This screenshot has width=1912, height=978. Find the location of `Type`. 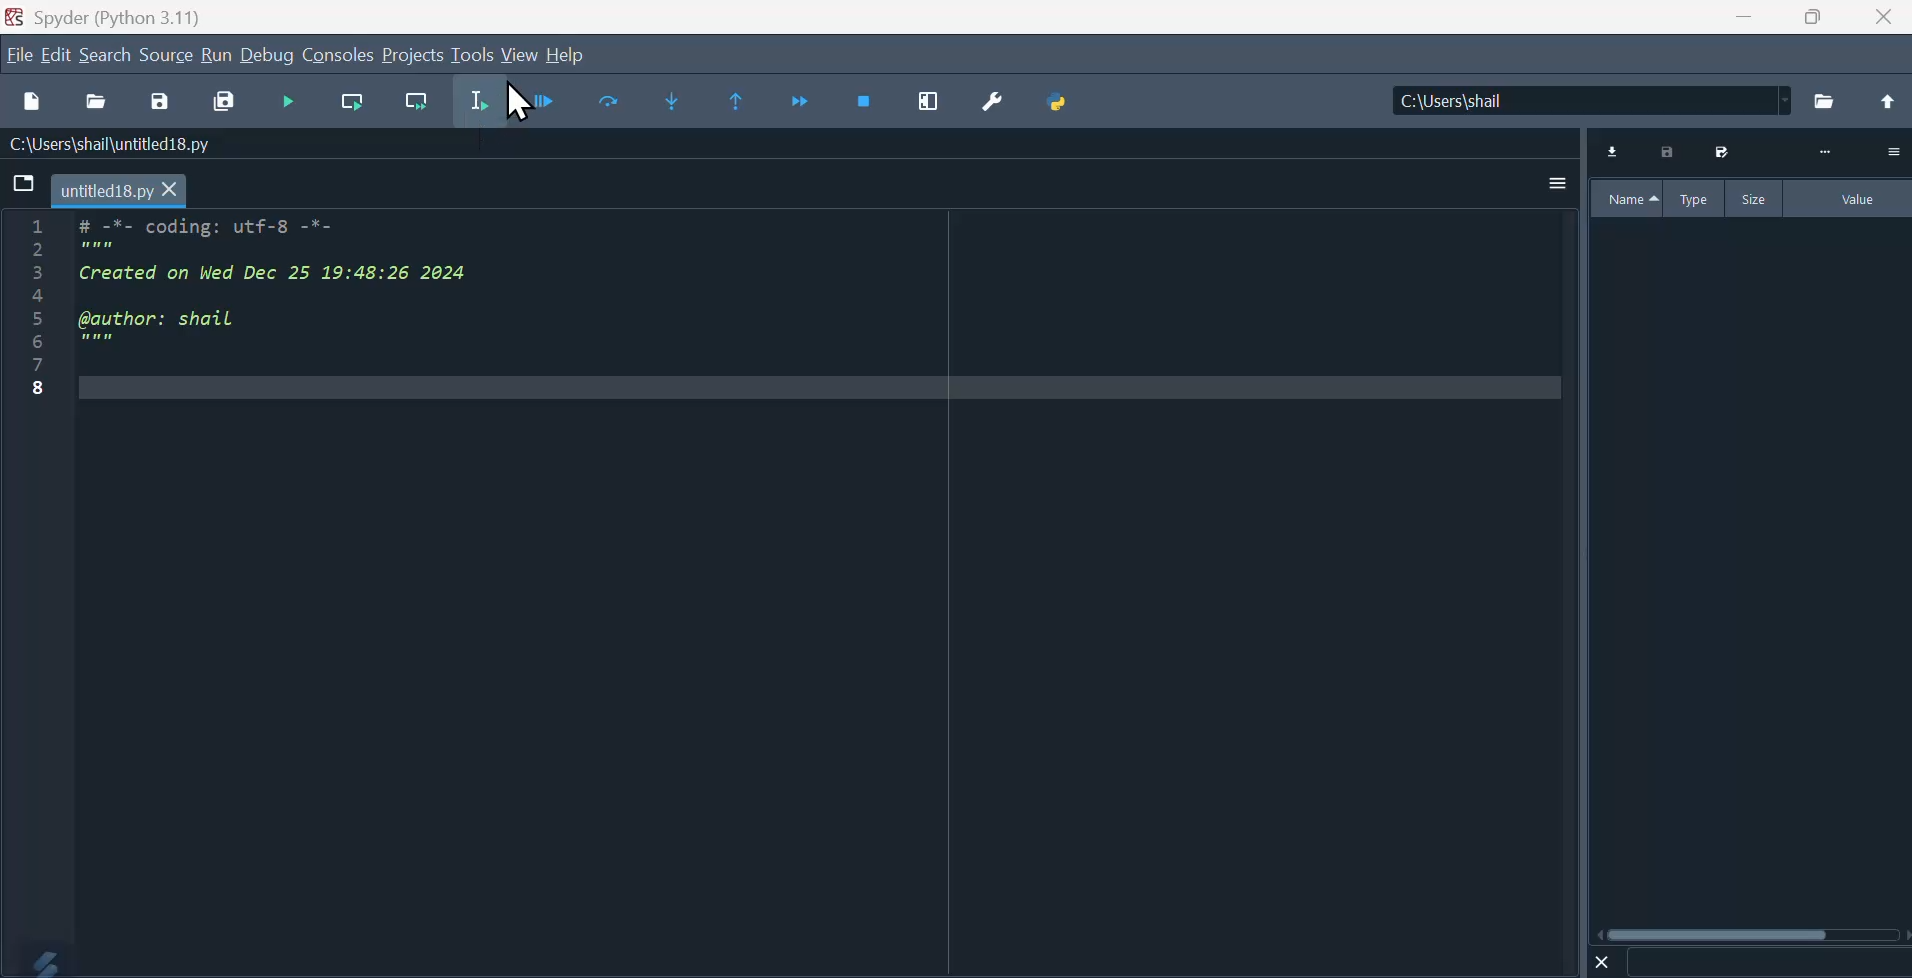

Type is located at coordinates (1697, 198).